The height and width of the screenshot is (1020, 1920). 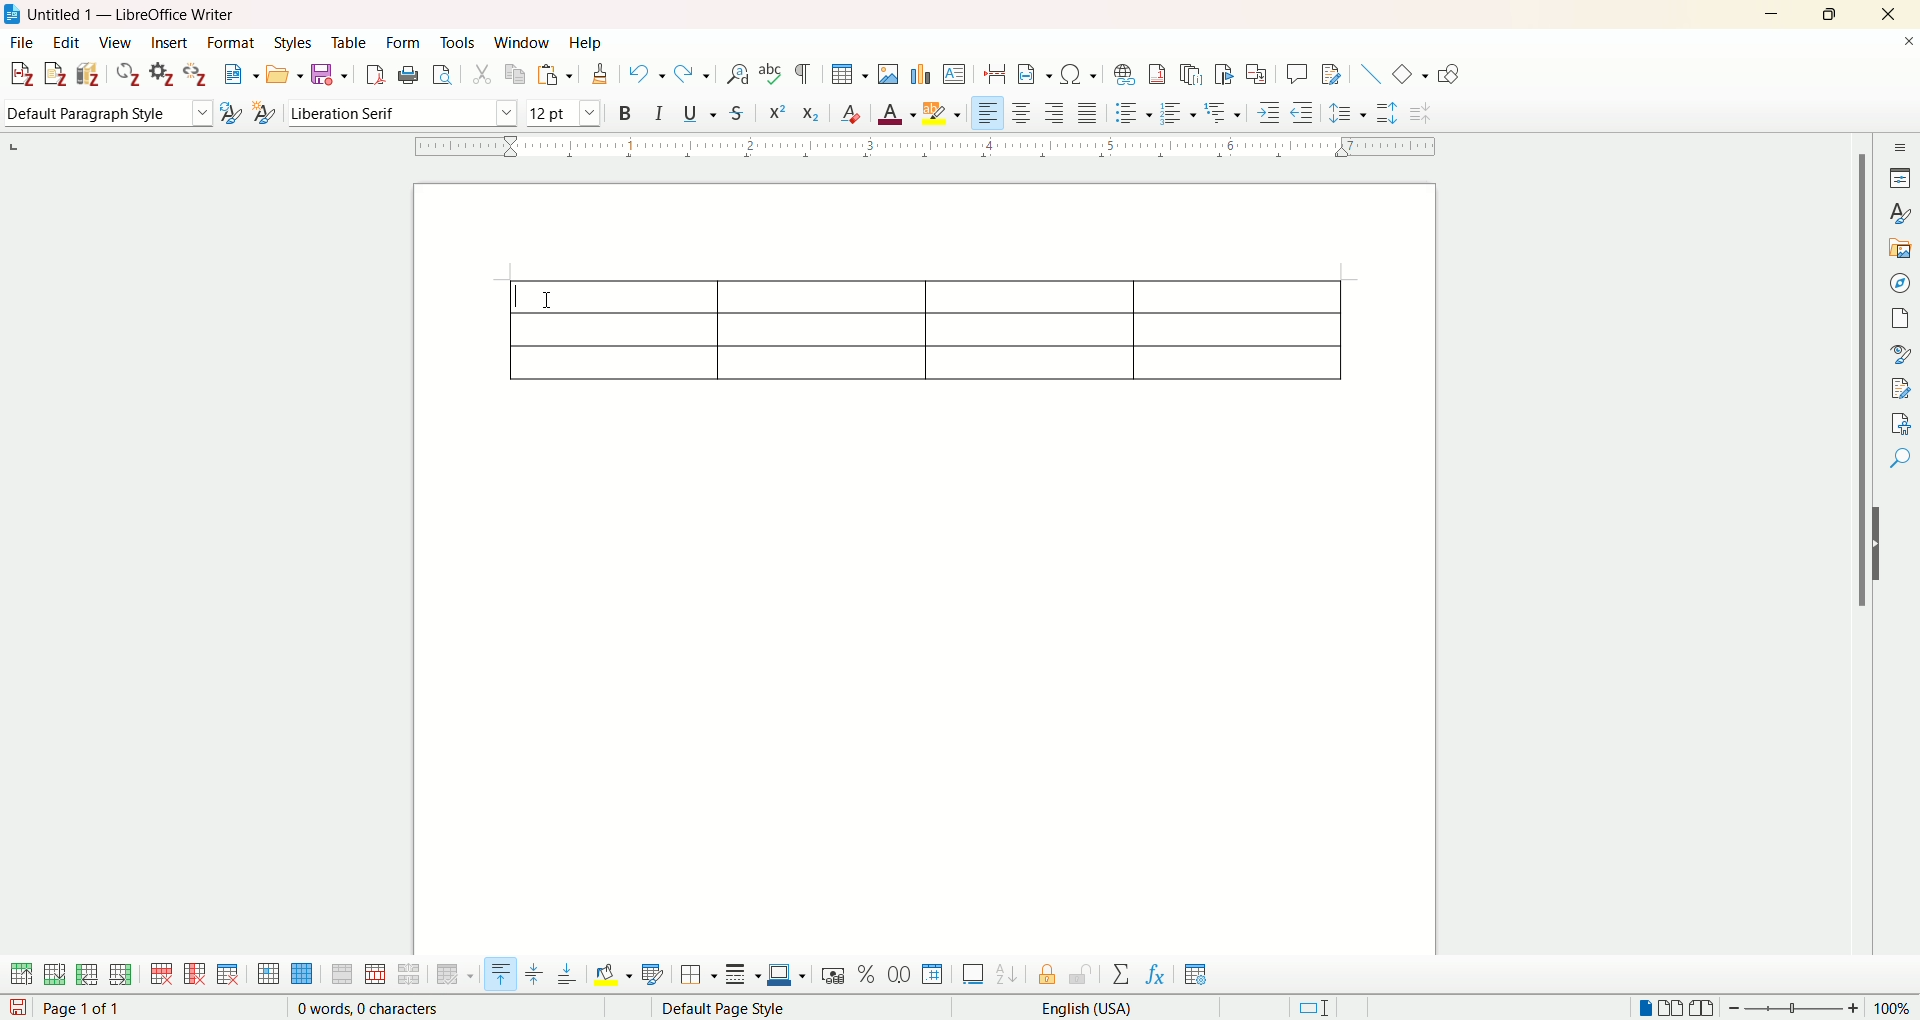 What do you see at coordinates (918, 76) in the screenshot?
I see `insert chart` at bounding box center [918, 76].